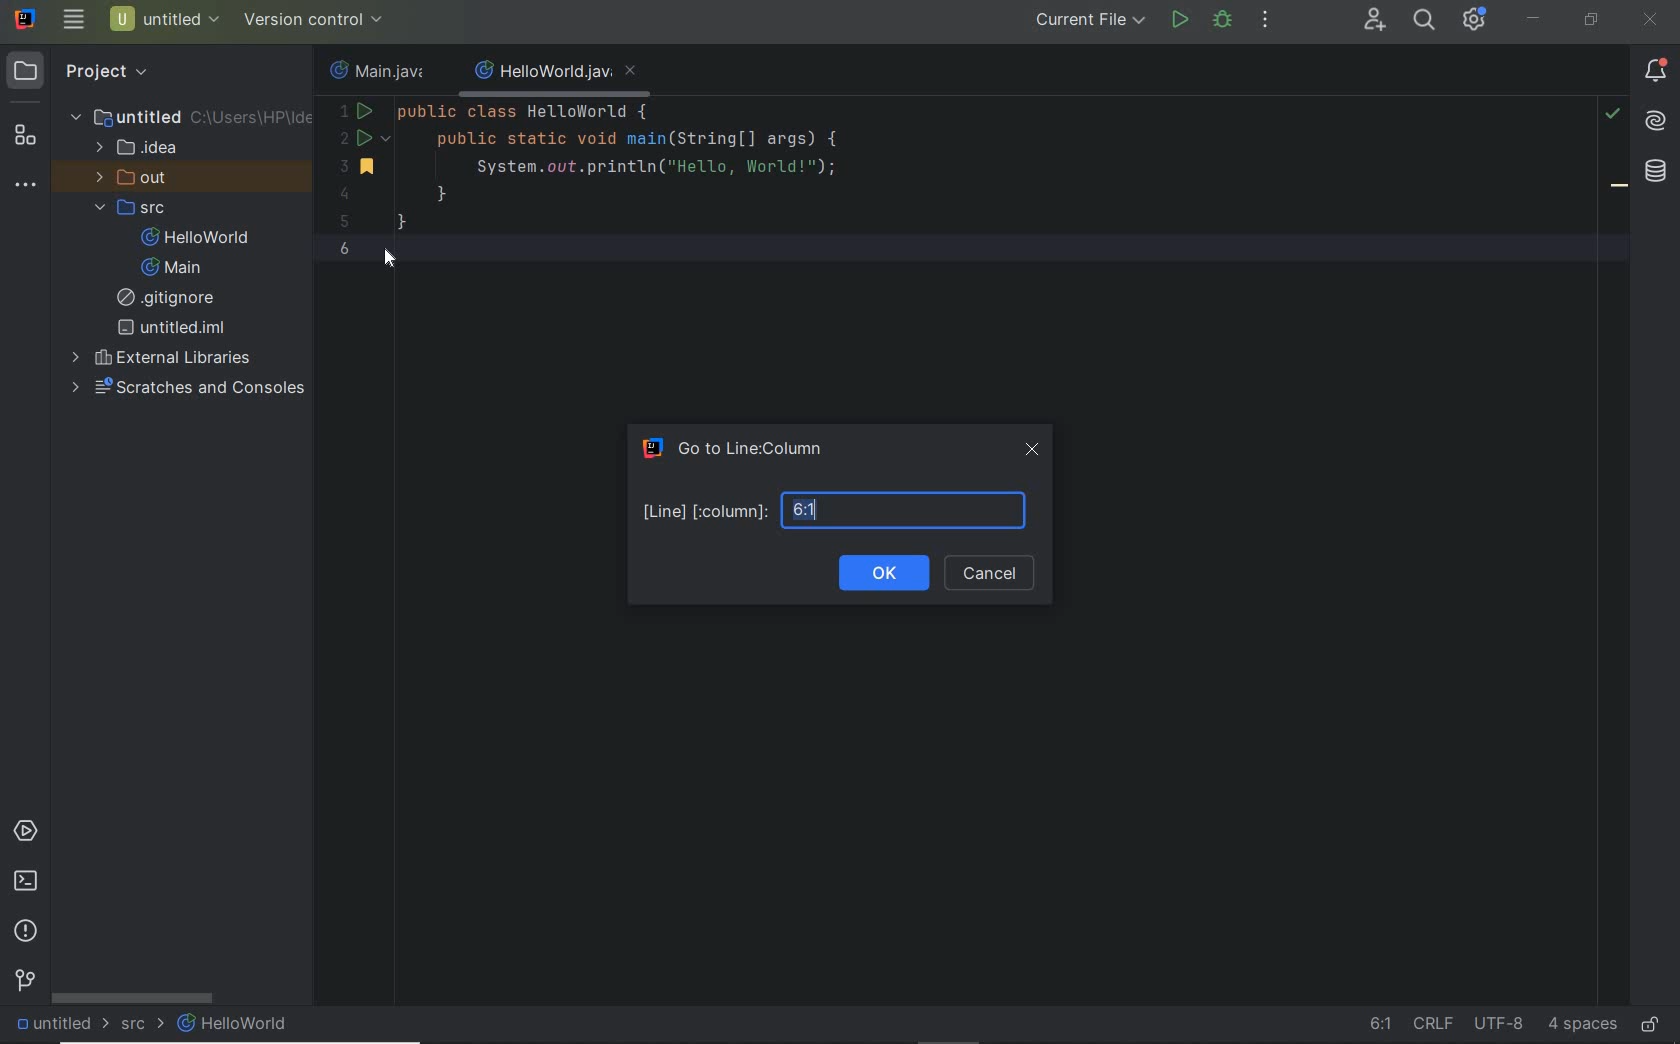 This screenshot has height=1044, width=1680. I want to click on line separator, so click(1432, 1022).